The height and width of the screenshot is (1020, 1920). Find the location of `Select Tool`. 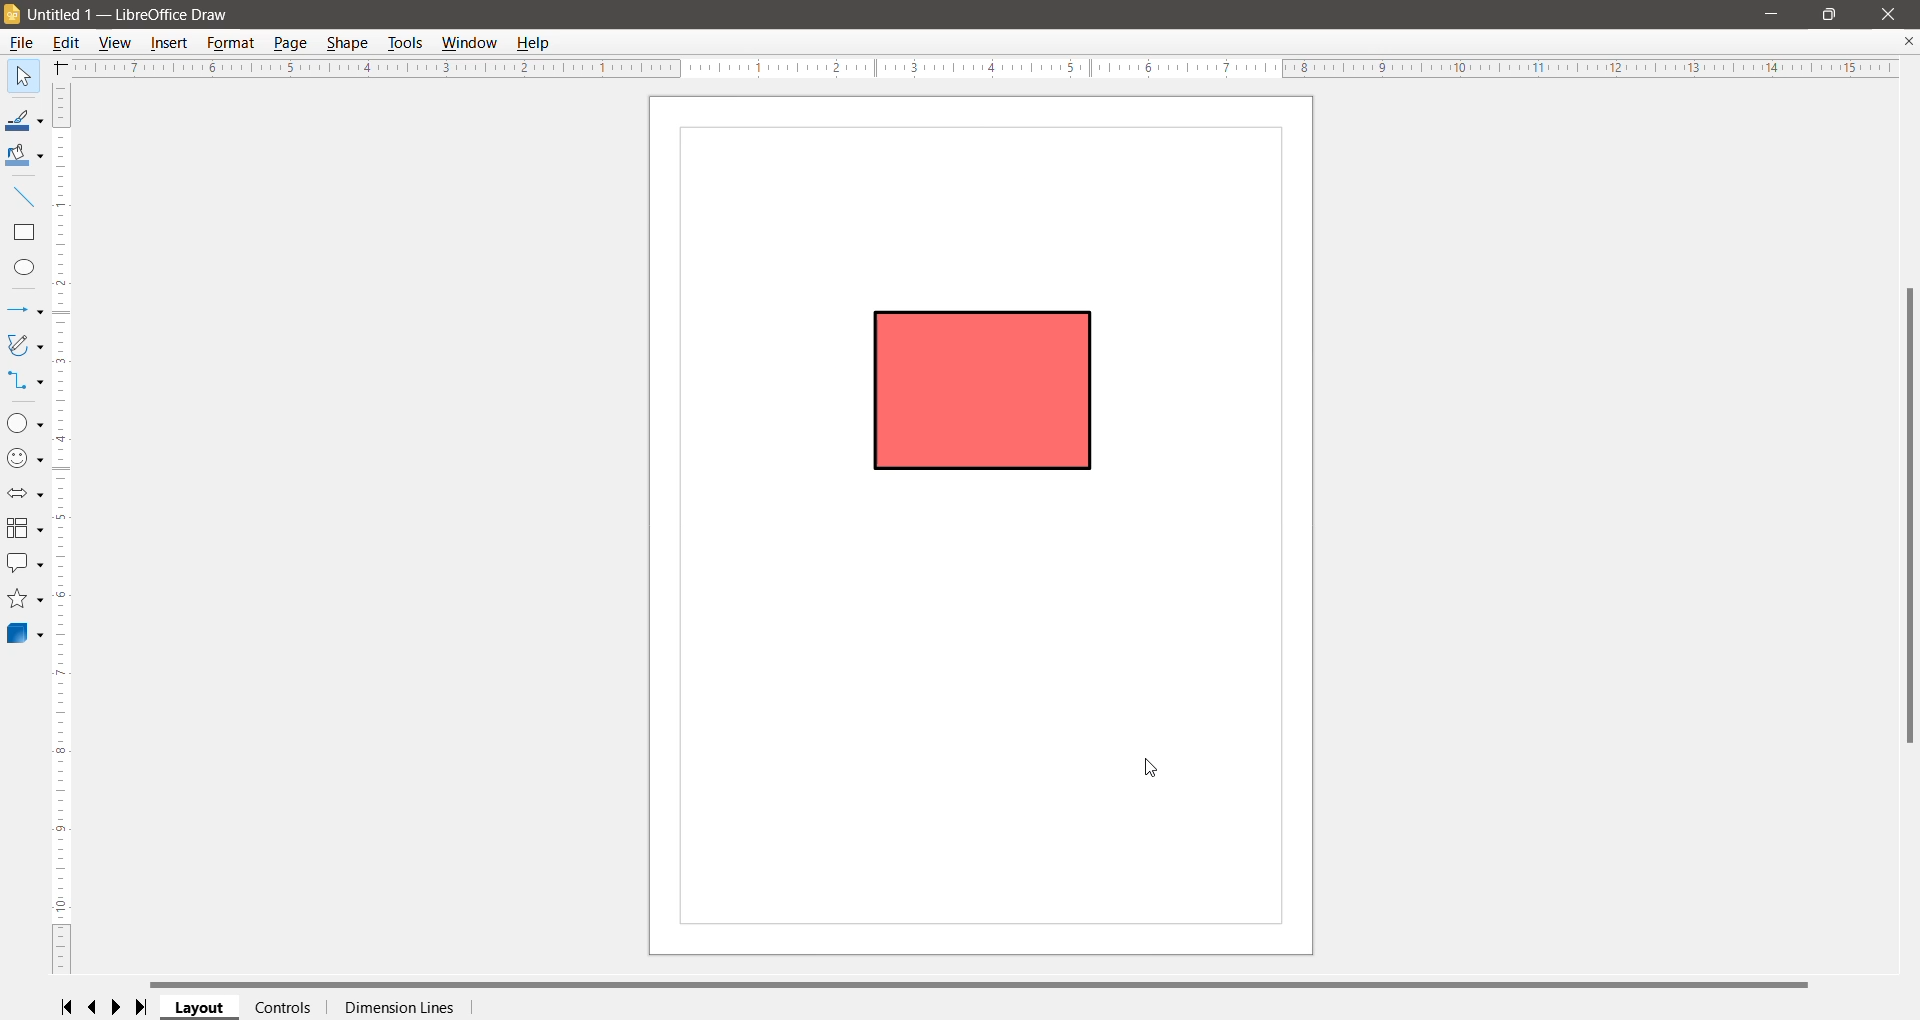

Select Tool is located at coordinates (25, 76).